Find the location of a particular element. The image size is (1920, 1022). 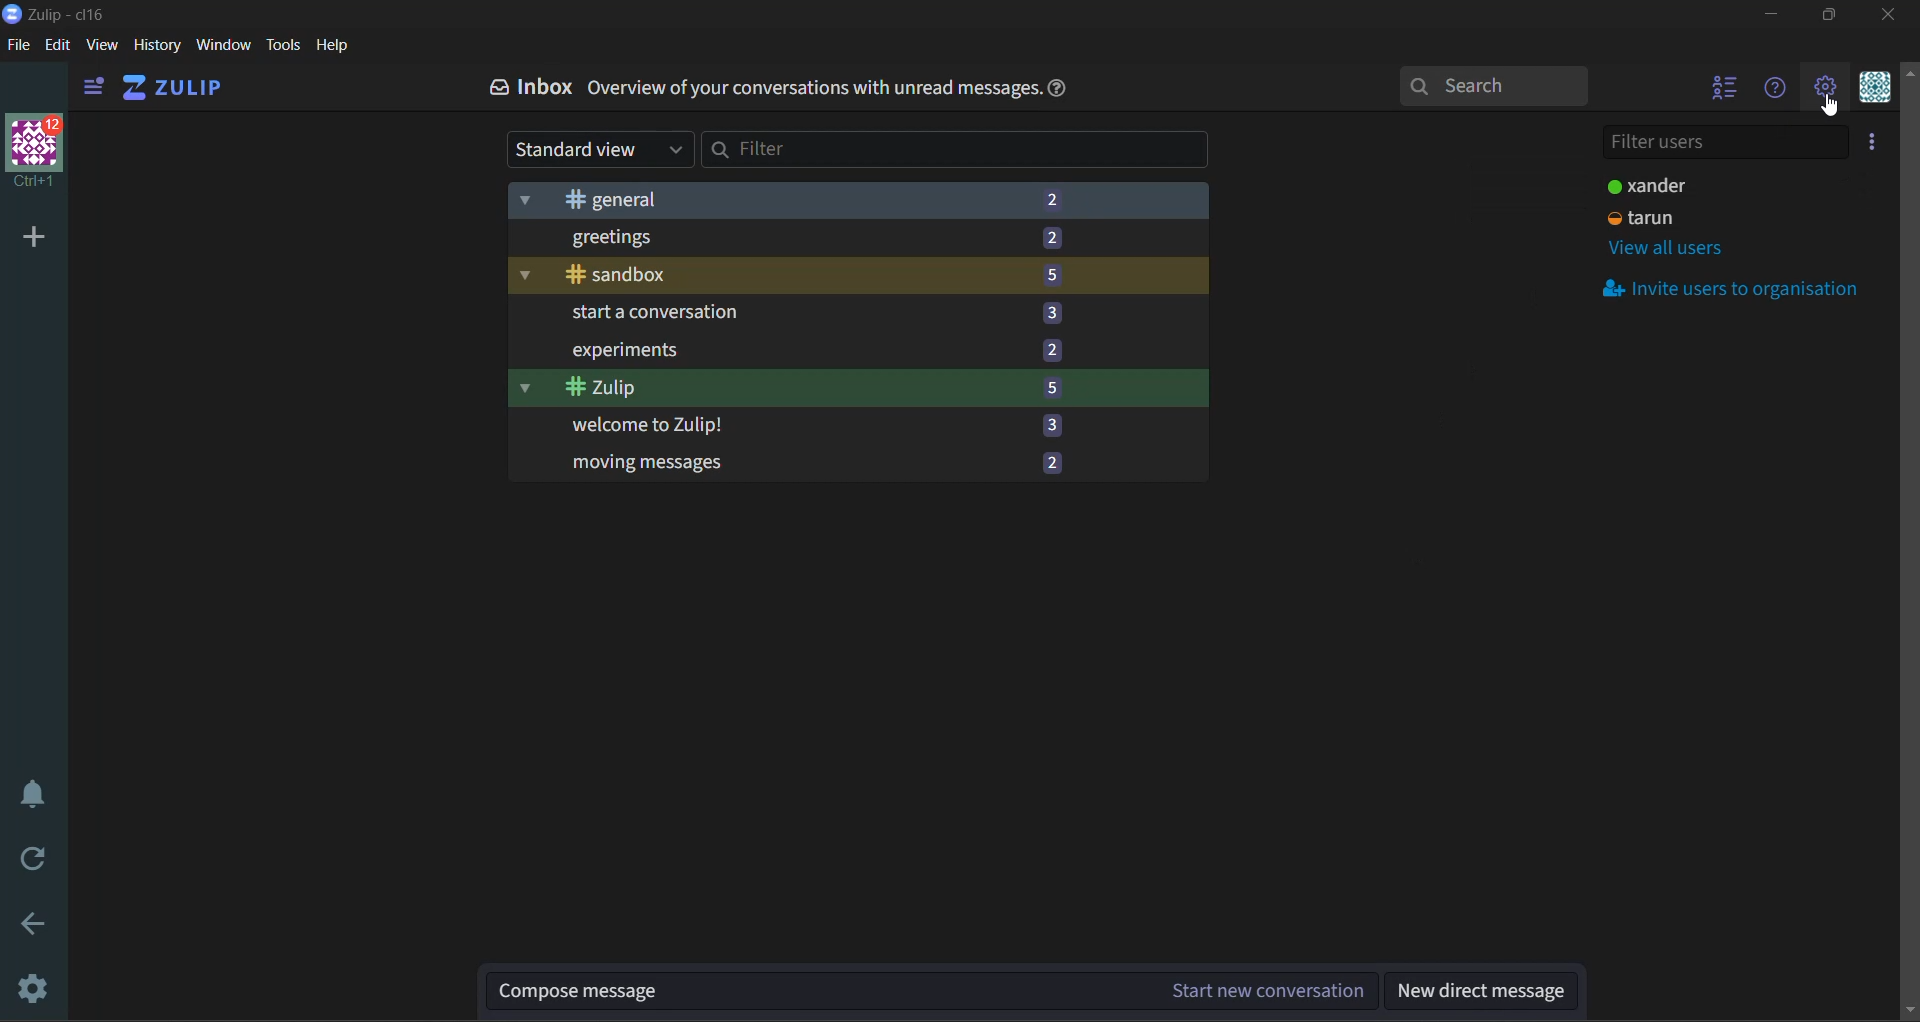

help menu is located at coordinates (1781, 96).